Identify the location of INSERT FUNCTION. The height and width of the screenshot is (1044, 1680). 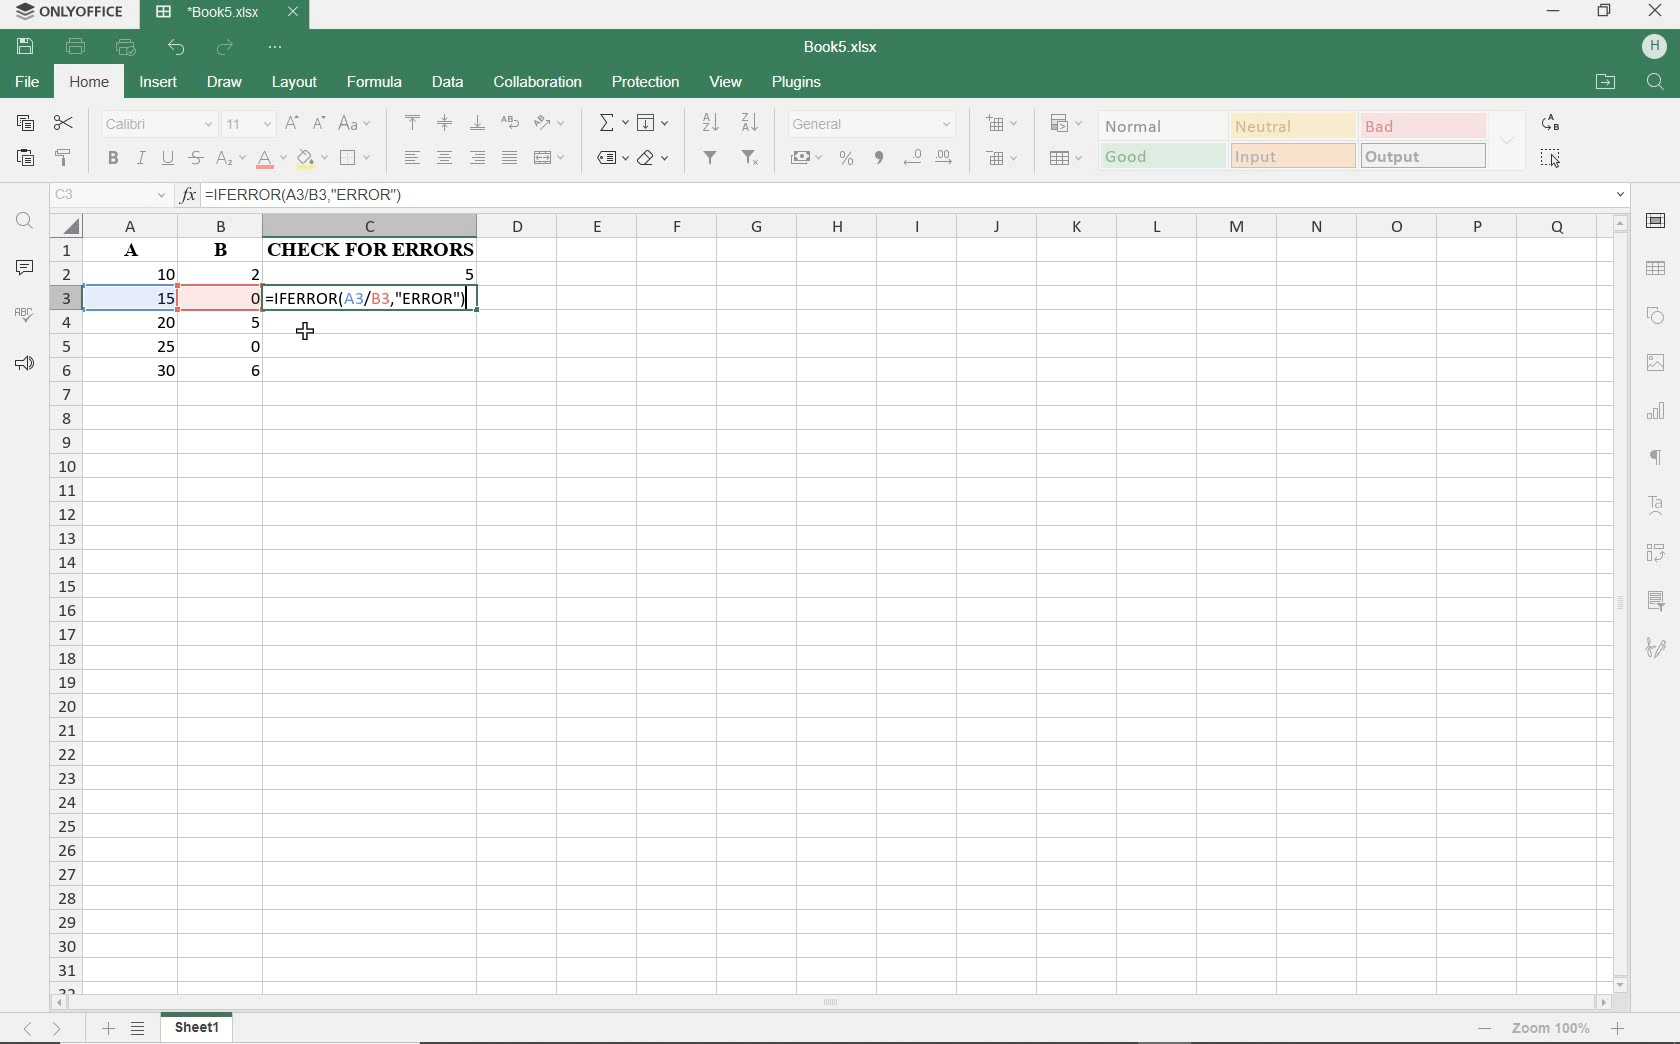
(612, 125).